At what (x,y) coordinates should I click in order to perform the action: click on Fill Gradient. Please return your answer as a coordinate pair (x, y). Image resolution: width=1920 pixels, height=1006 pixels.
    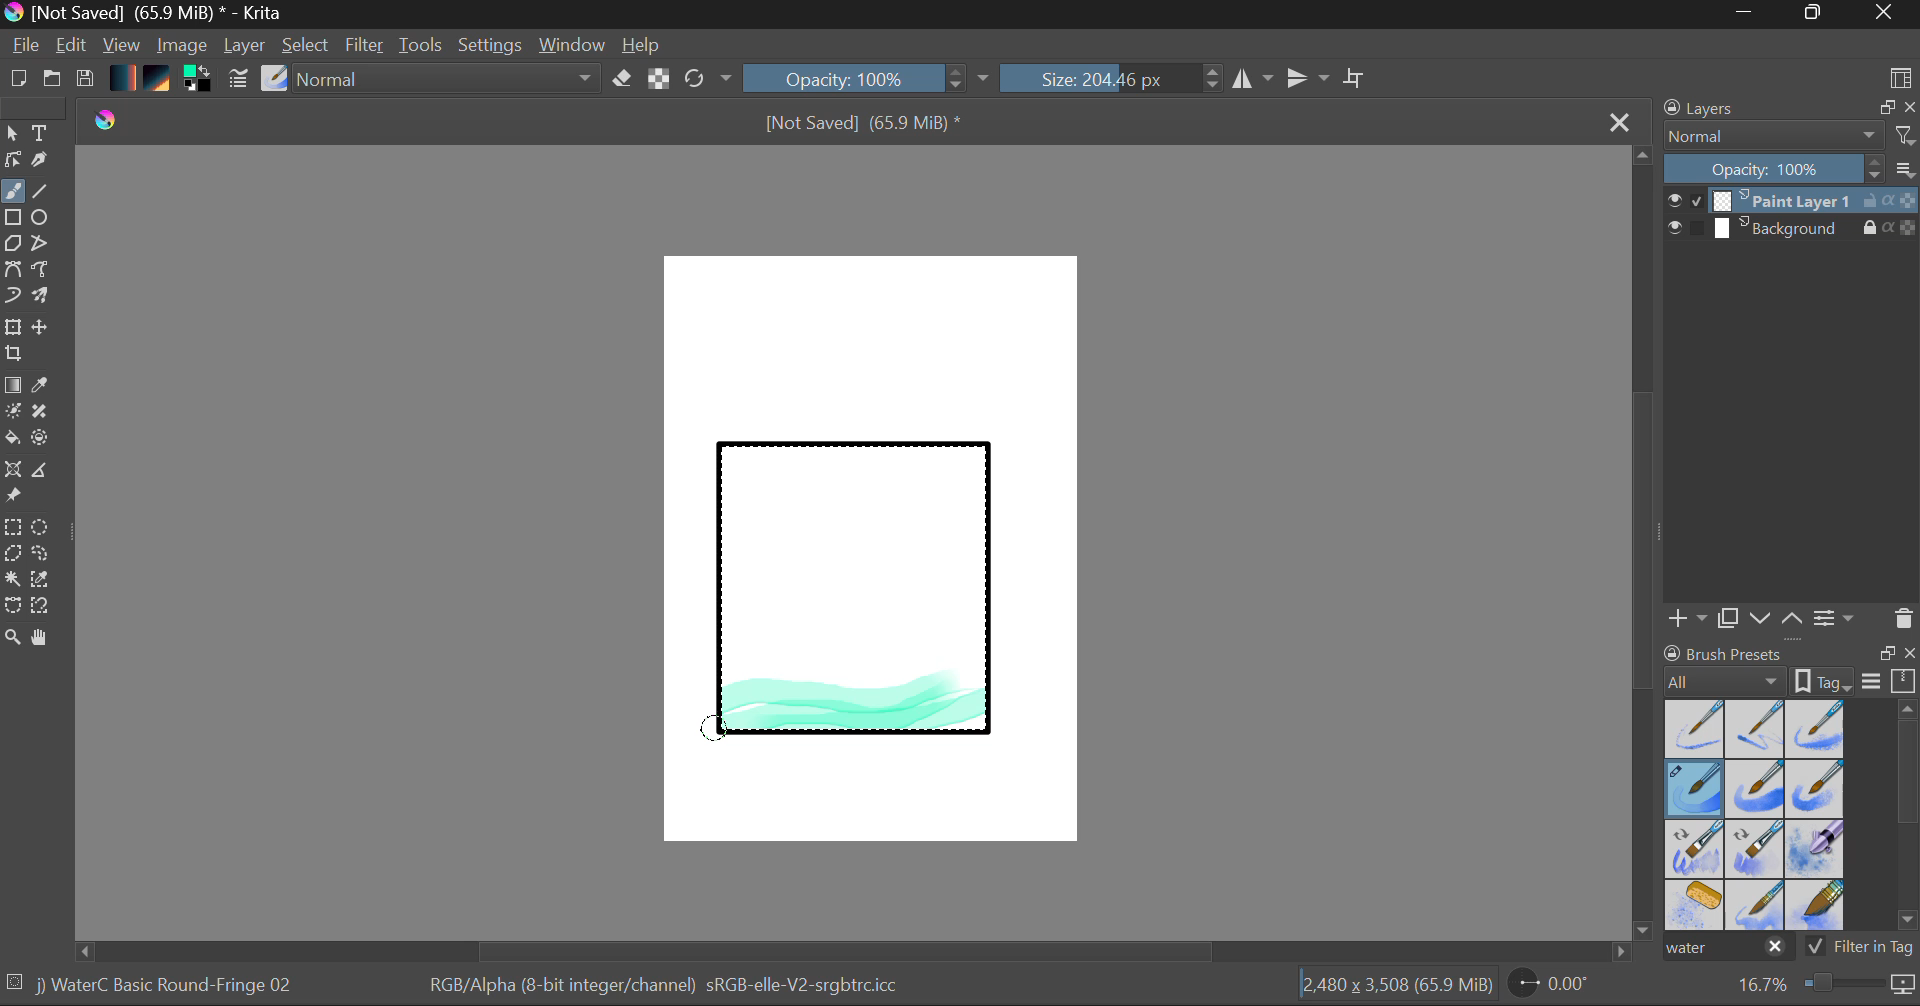
    Looking at the image, I should click on (13, 384).